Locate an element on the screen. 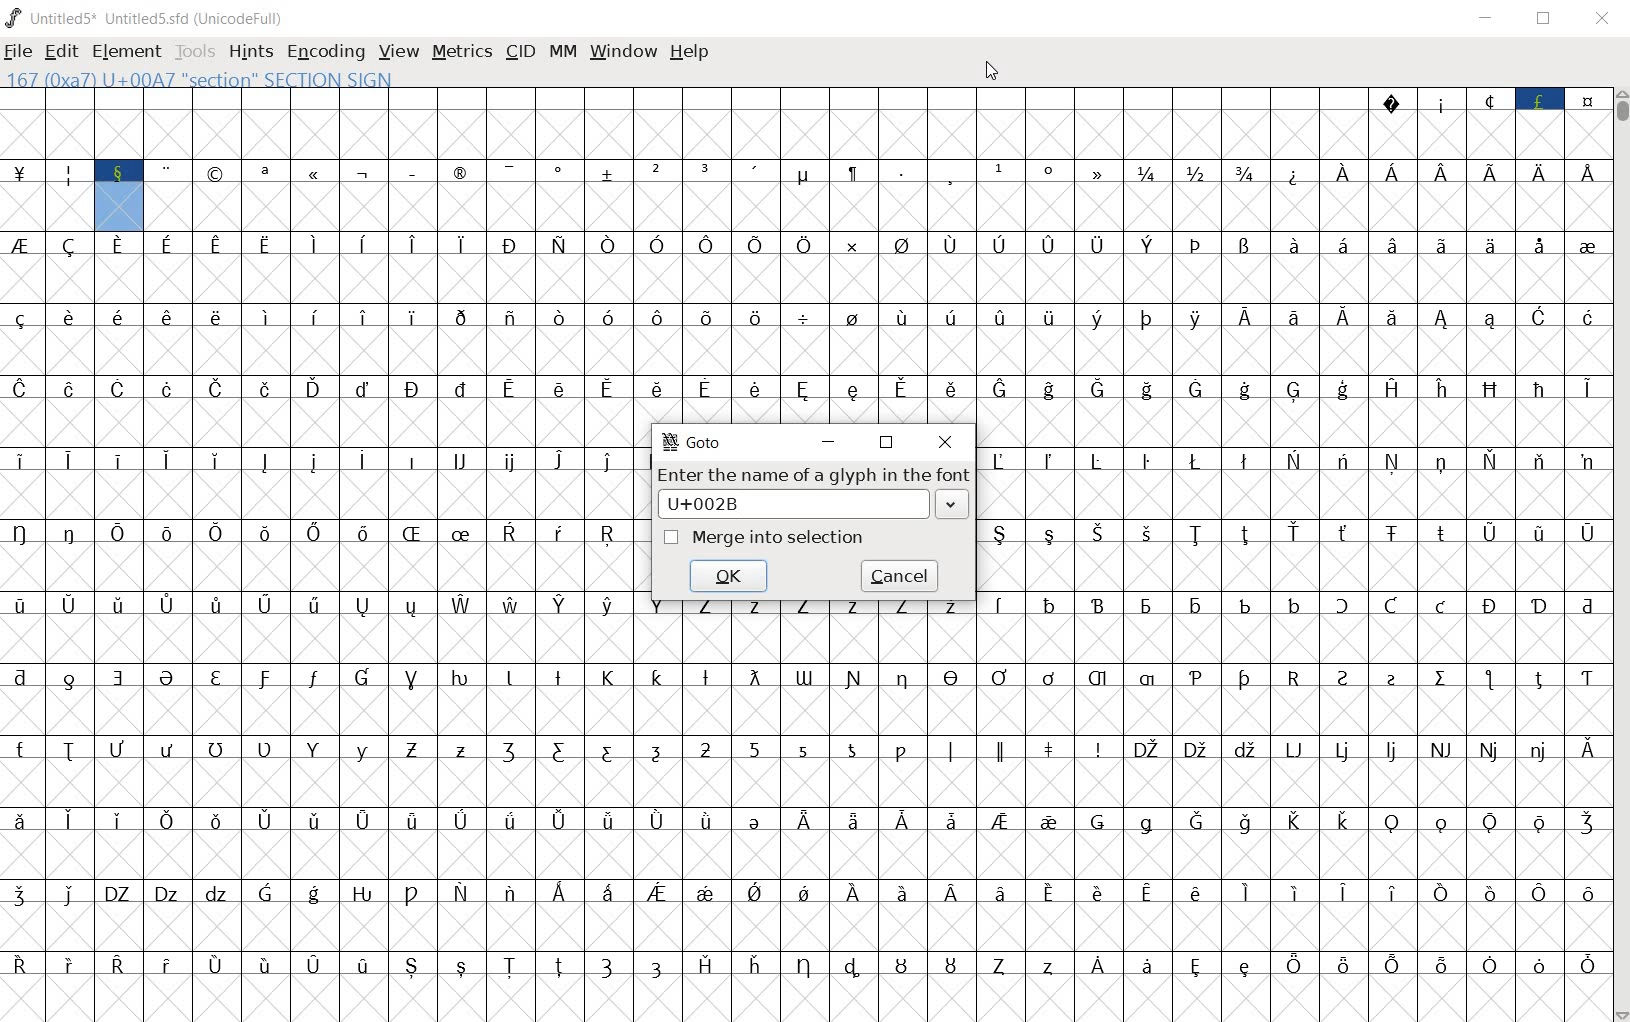 The image size is (1630, 1022). special alphabets is located at coordinates (803, 701).